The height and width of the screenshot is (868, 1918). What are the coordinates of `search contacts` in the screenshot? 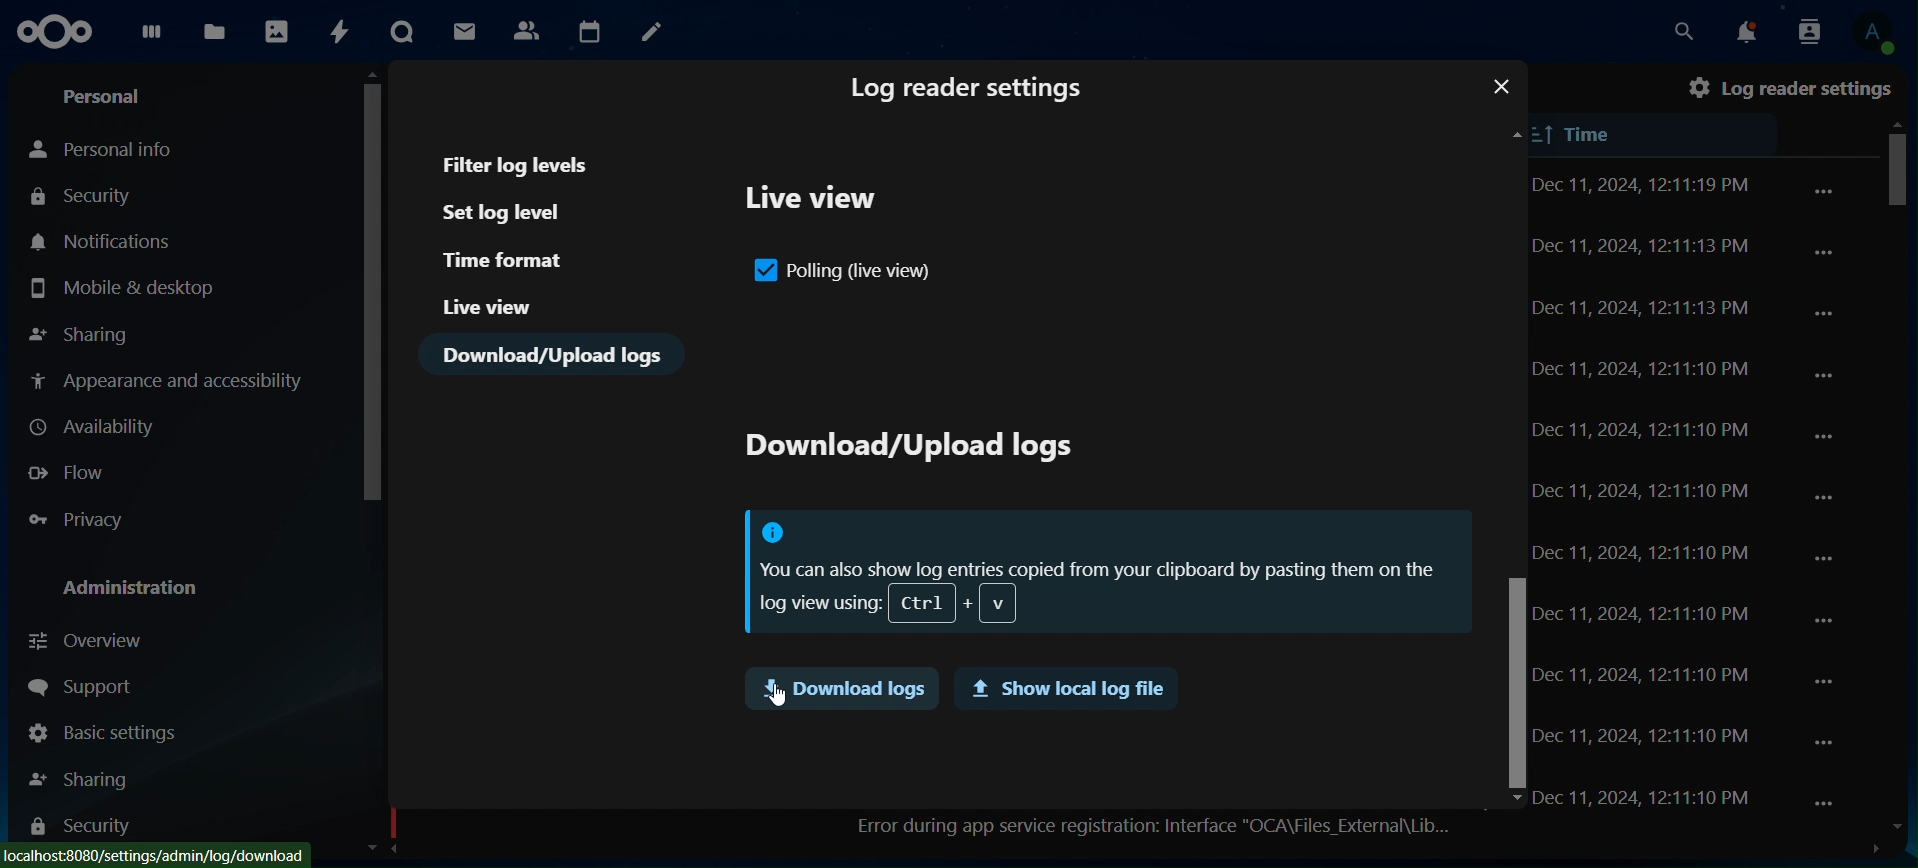 It's located at (1803, 30).